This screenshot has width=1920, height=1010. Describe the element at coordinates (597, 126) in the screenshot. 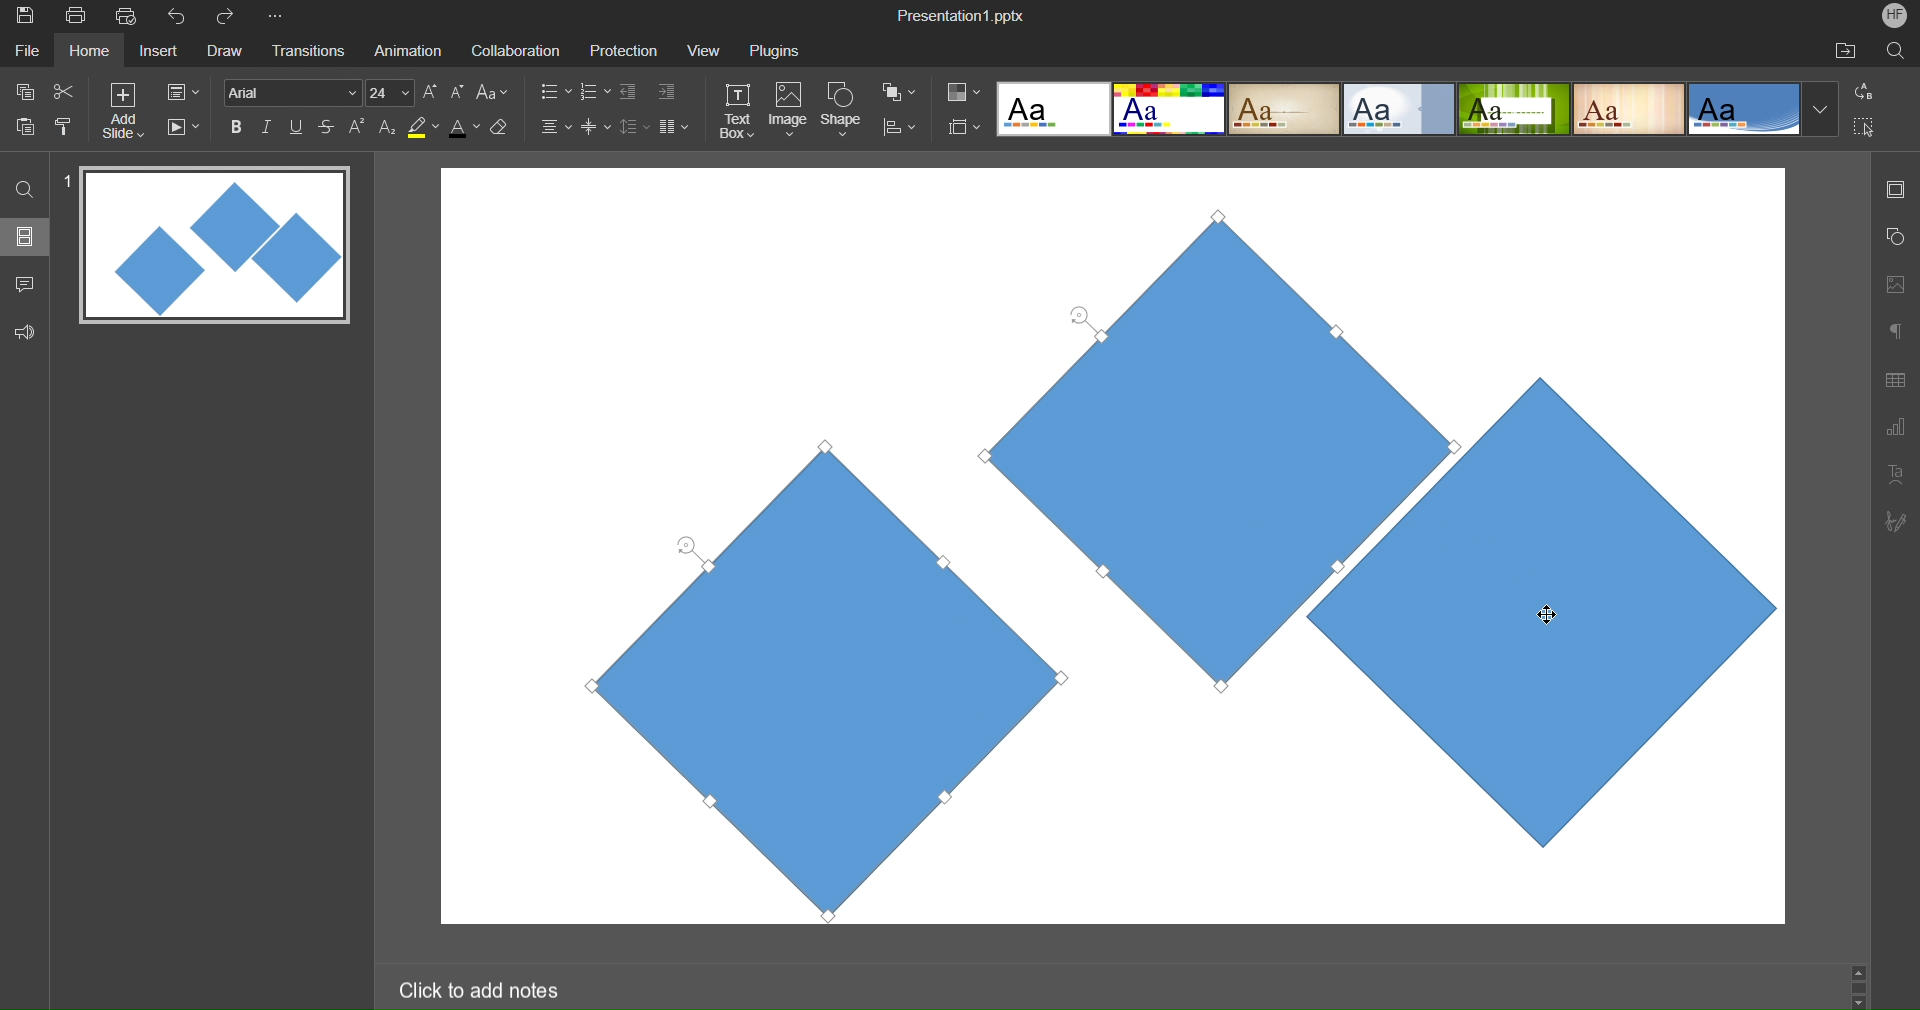

I see `Vertical Align` at that location.